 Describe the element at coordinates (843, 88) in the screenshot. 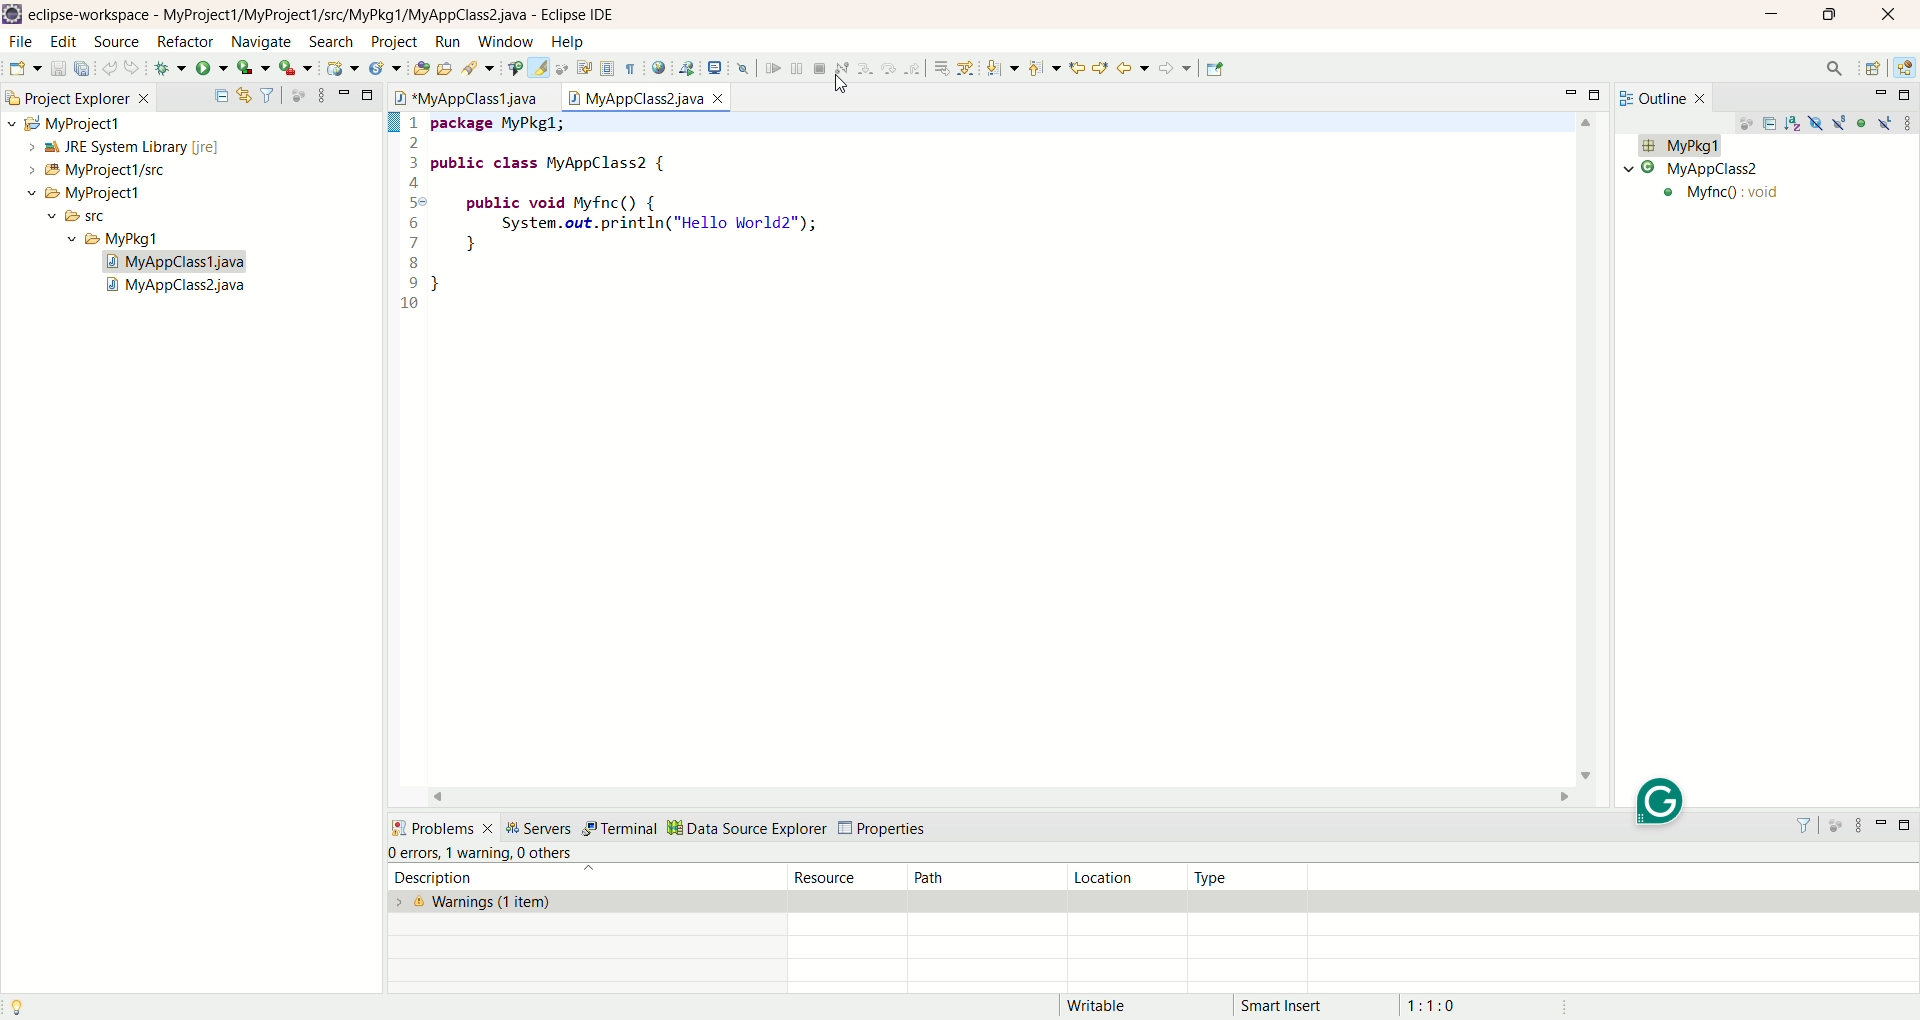

I see `cursor` at that location.